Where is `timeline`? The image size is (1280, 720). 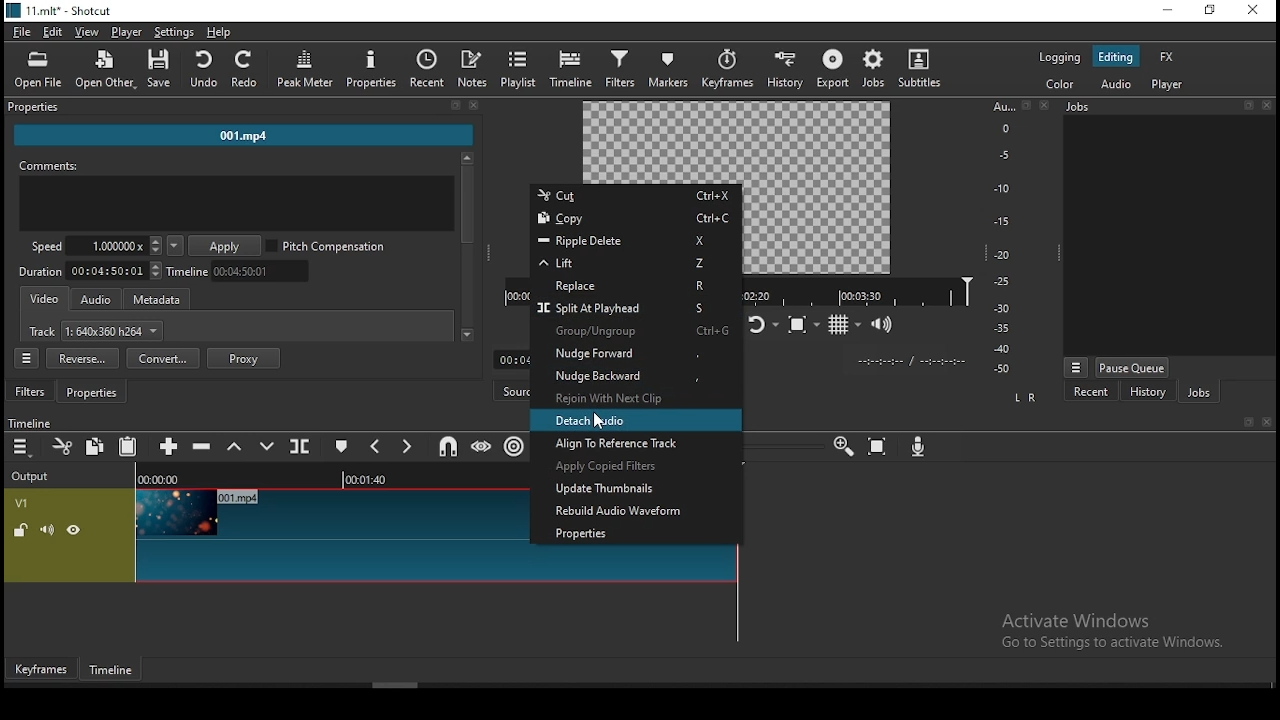 timeline is located at coordinates (572, 67).